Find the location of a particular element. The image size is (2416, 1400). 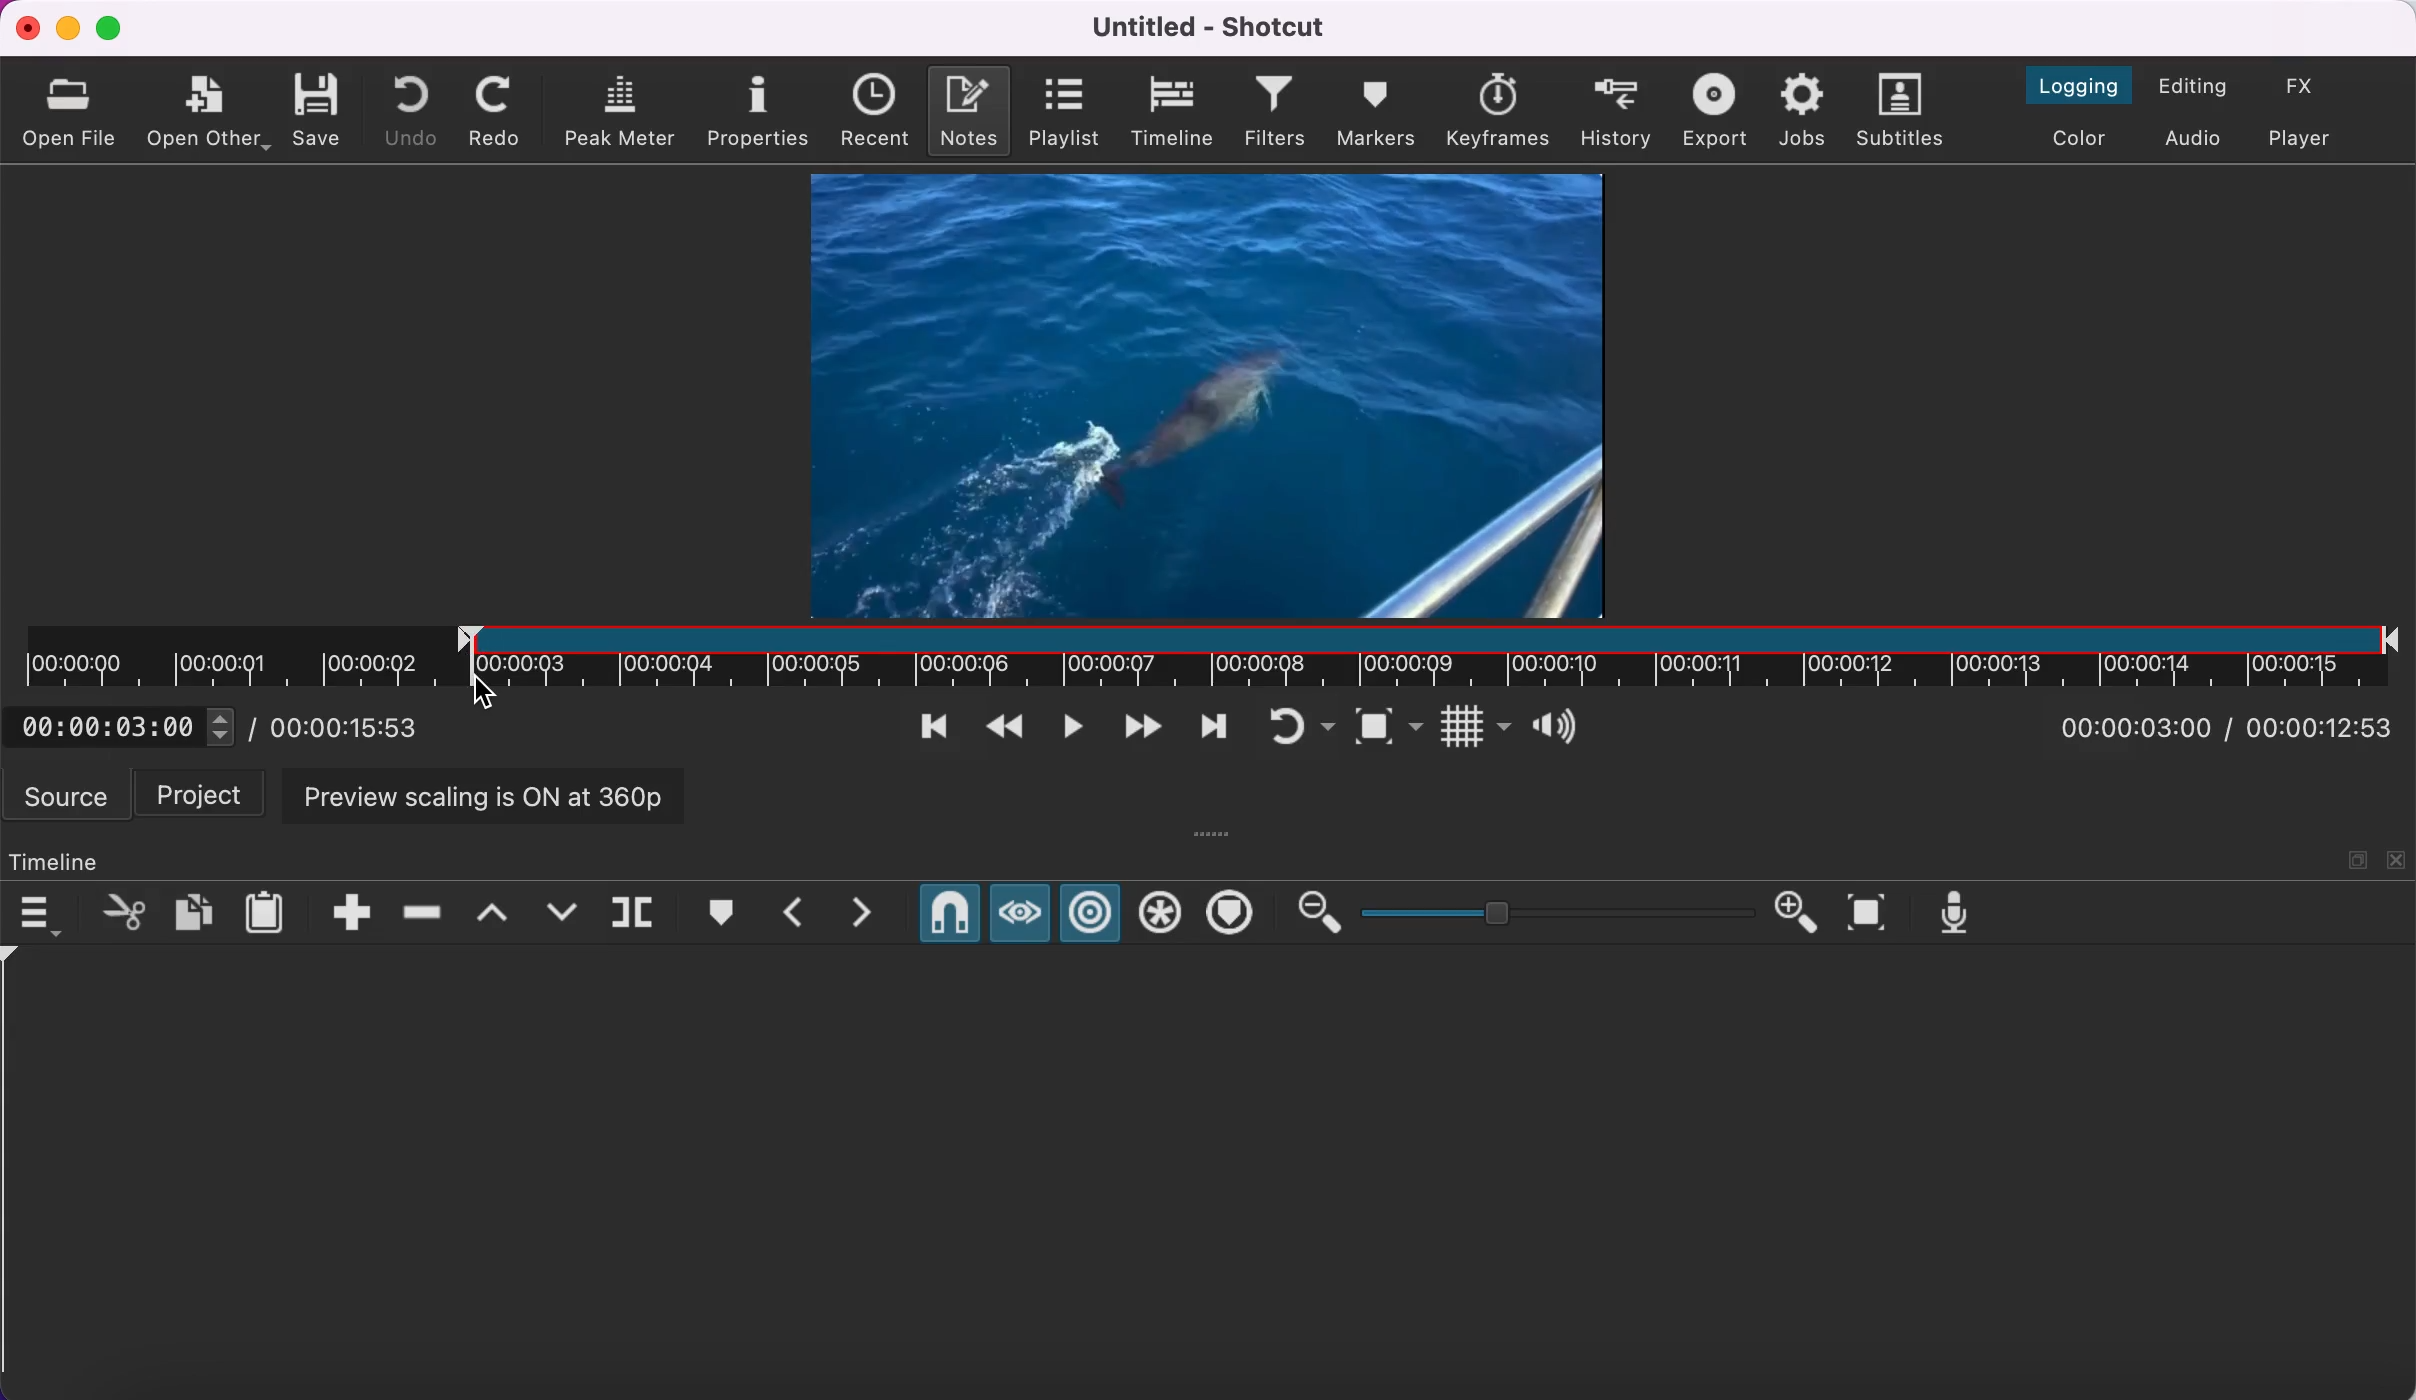

source is located at coordinates (65, 796).